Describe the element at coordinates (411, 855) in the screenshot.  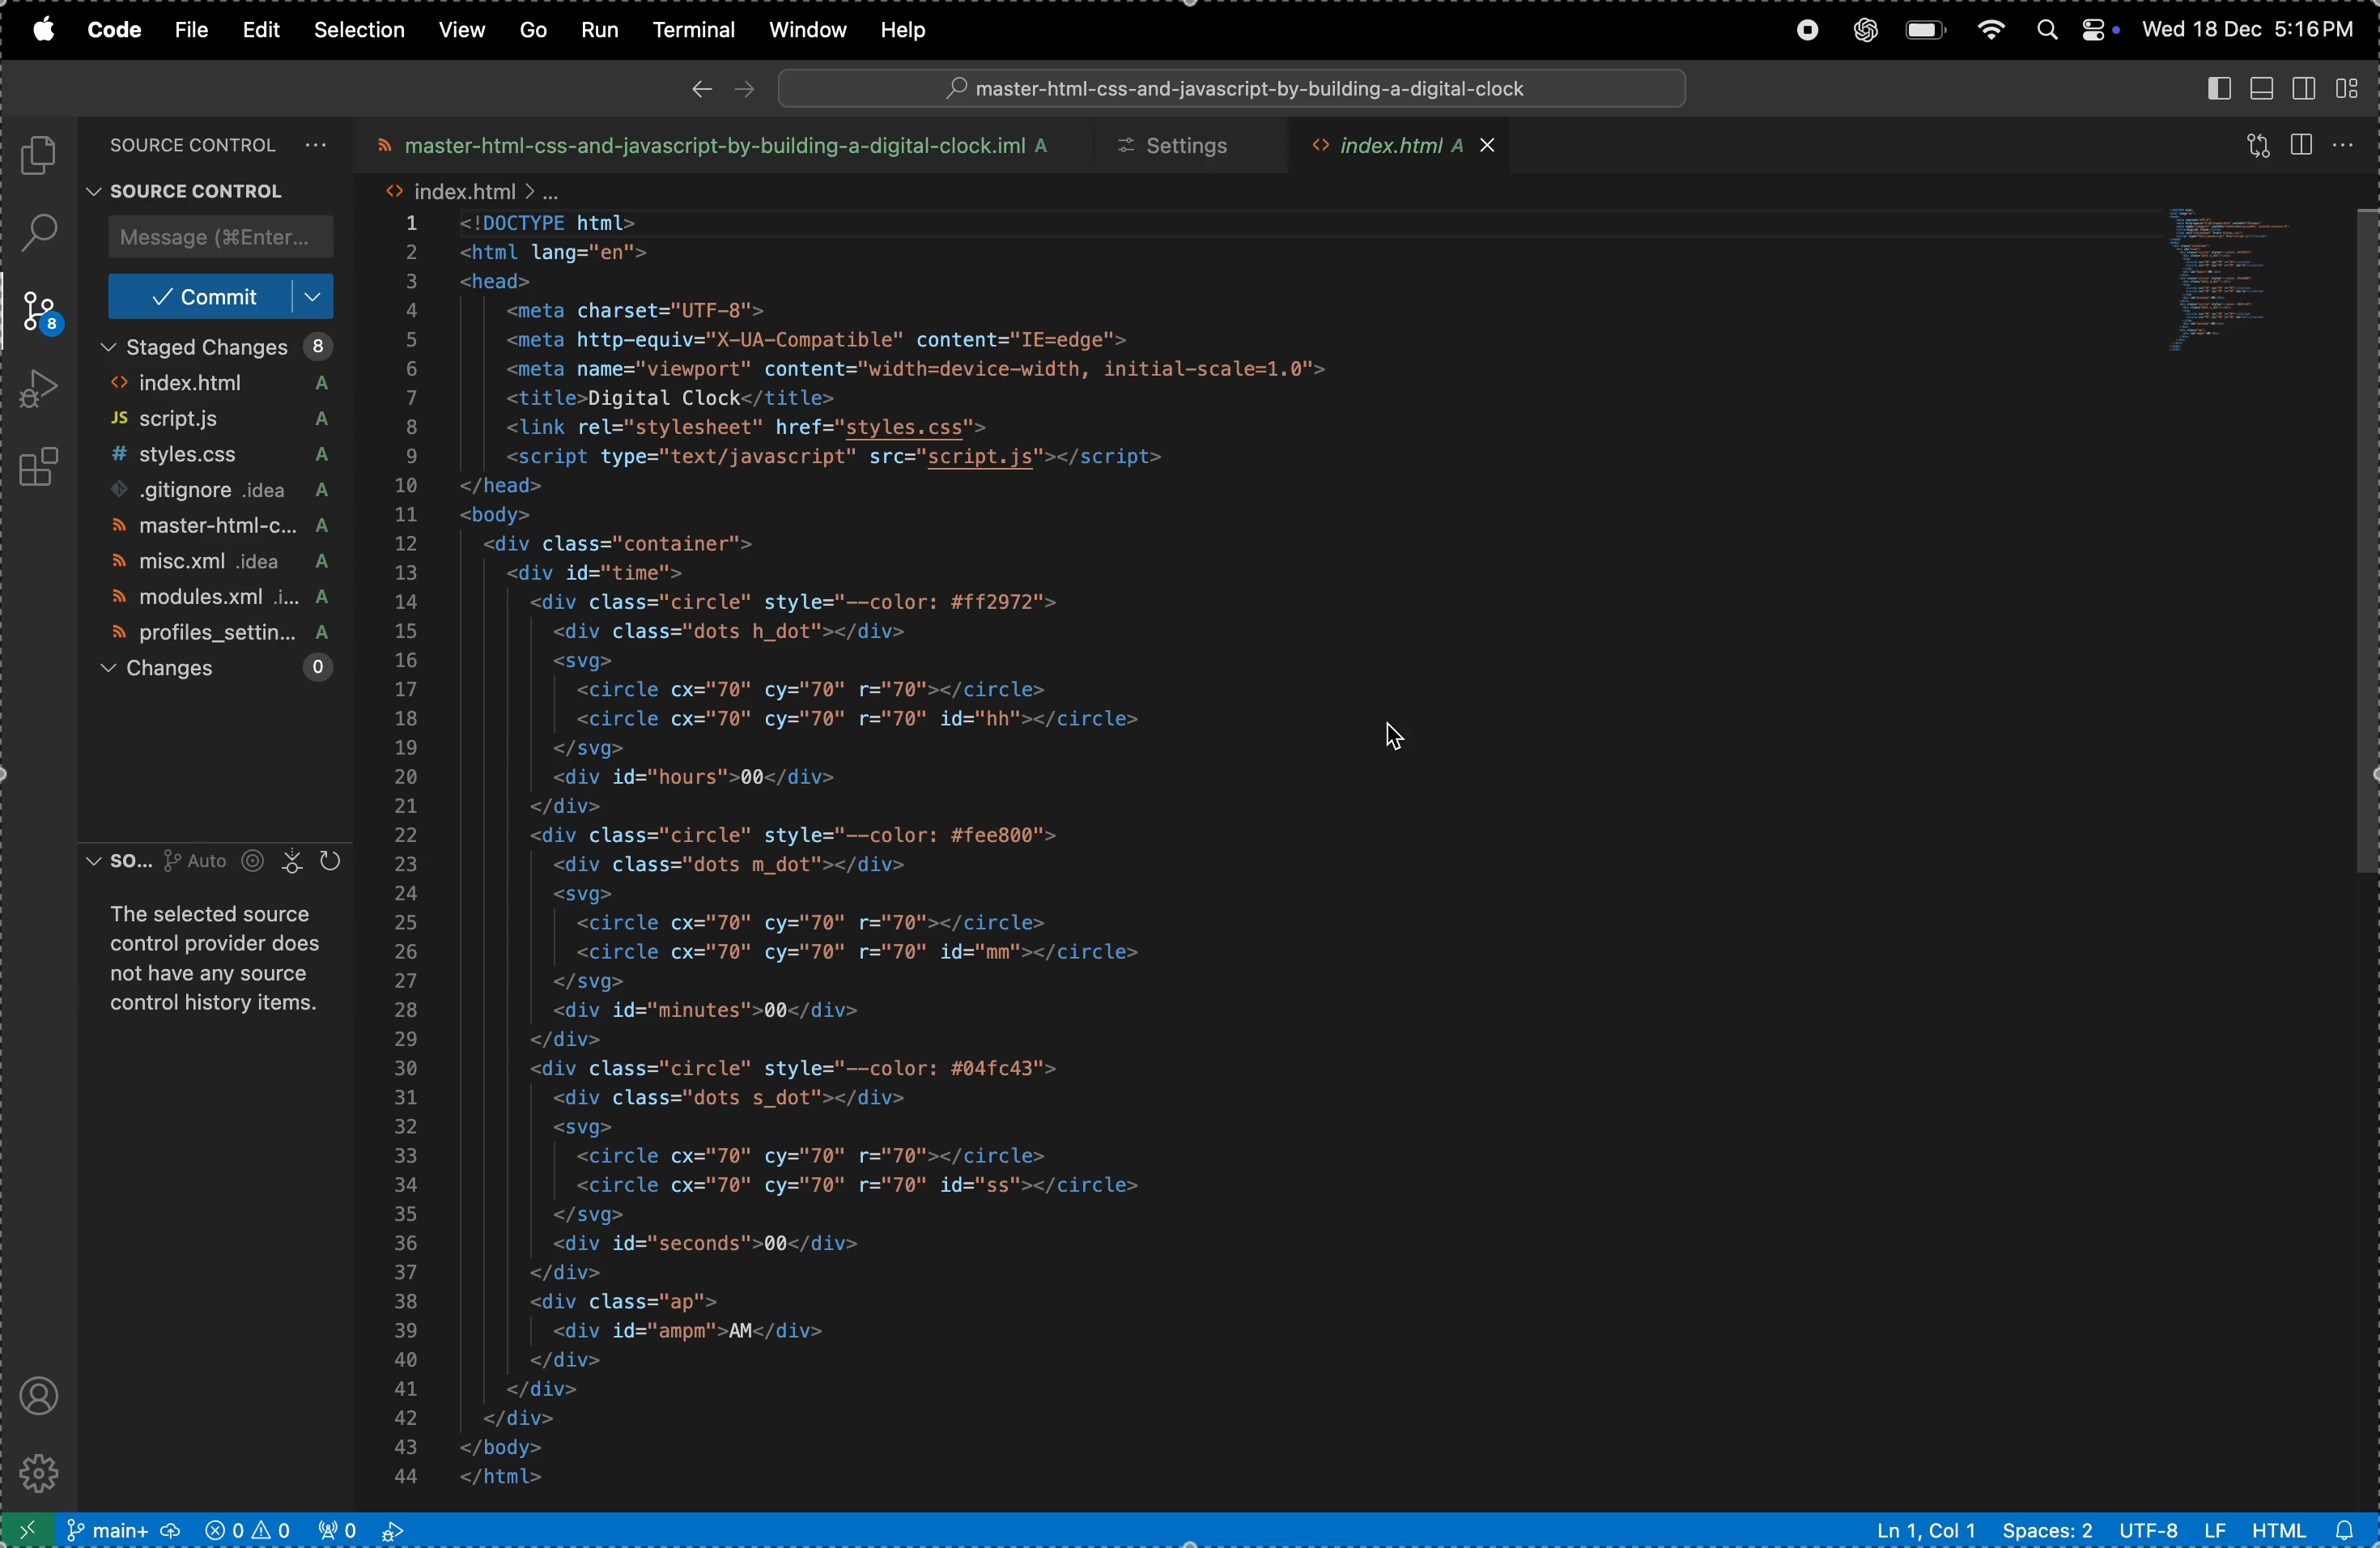
I see `numbers` at that location.